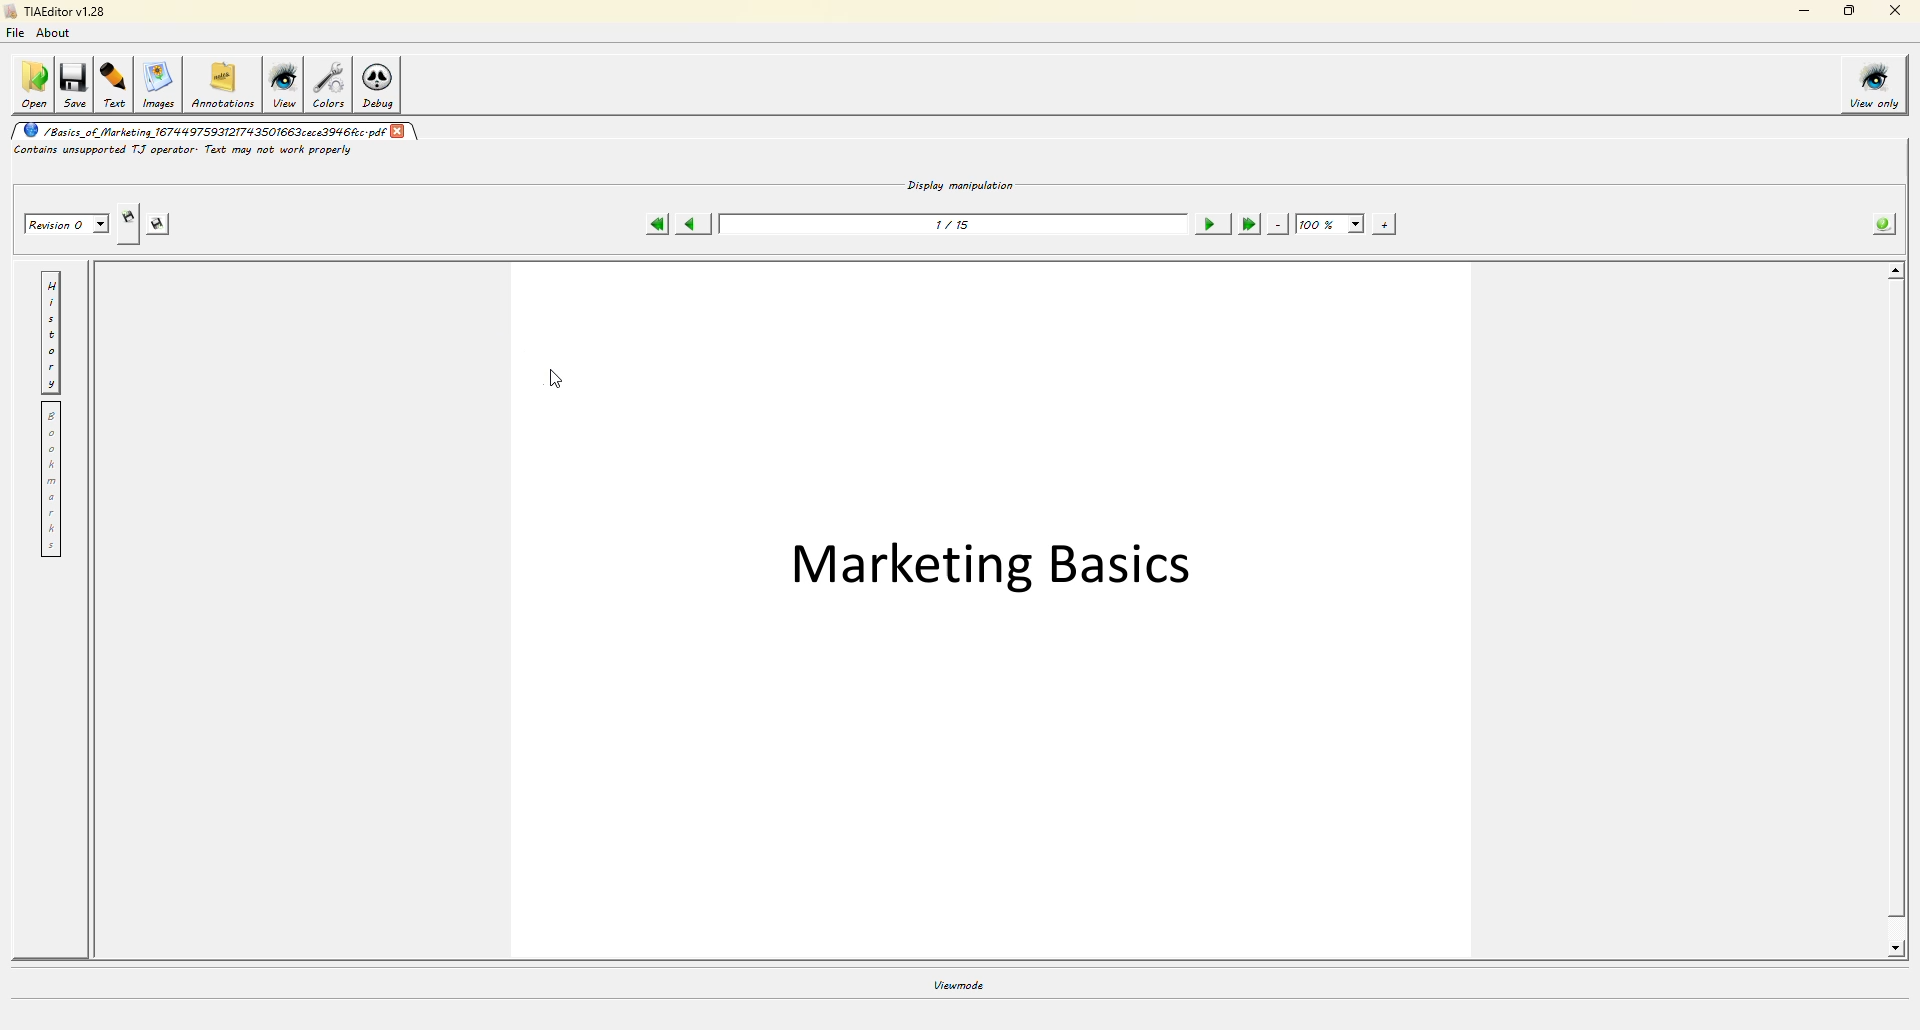 This screenshot has height=1030, width=1920. Describe the element at coordinates (1251, 224) in the screenshot. I see `last page` at that location.